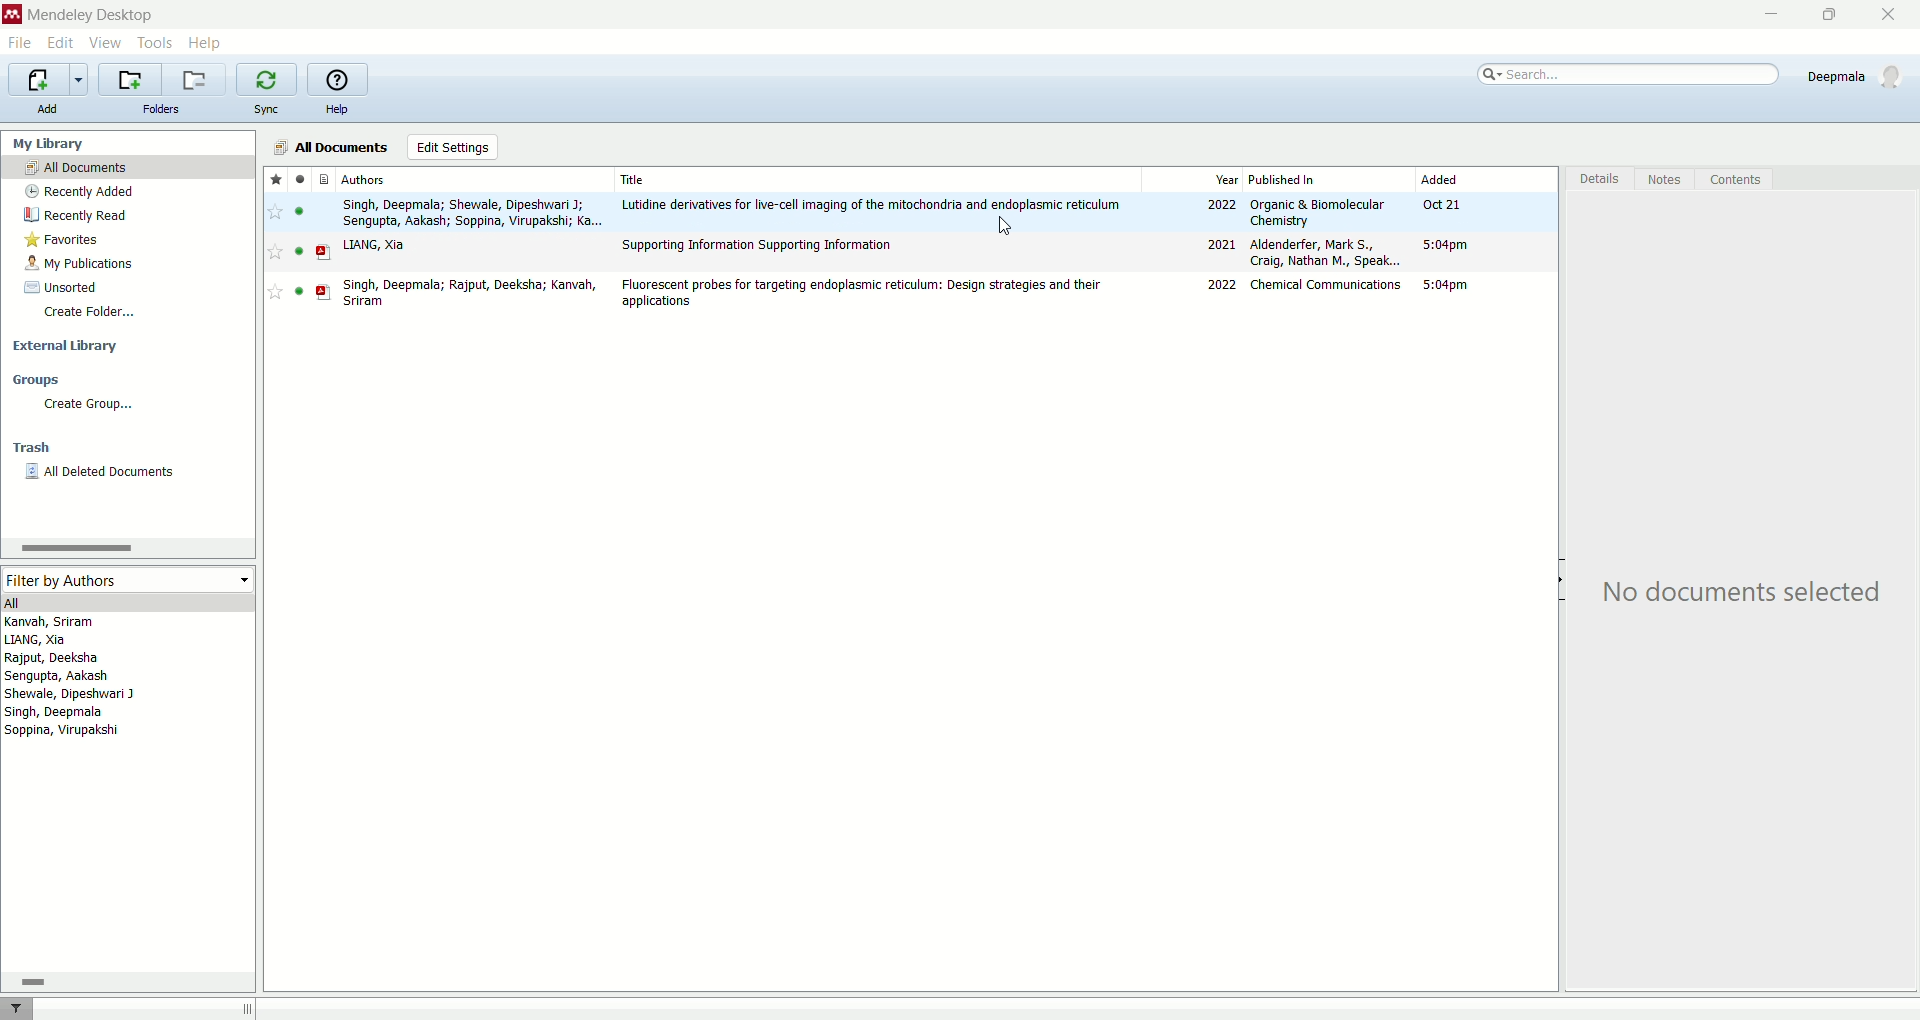 Image resolution: width=1920 pixels, height=1020 pixels. What do you see at coordinates (1221, 244) in the screenshot?
I see `2021` at bounding box center [1221, 244].